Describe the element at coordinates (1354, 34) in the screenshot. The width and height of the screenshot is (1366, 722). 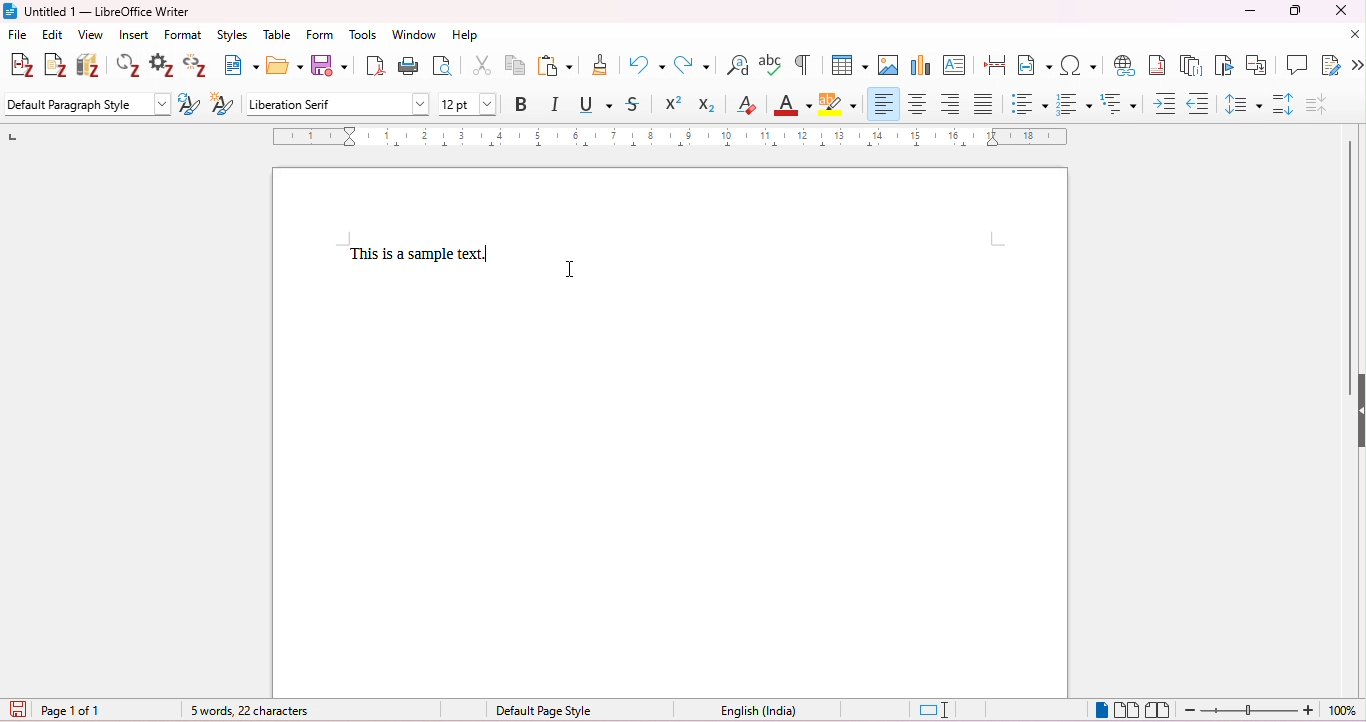
I see `close` at that location.